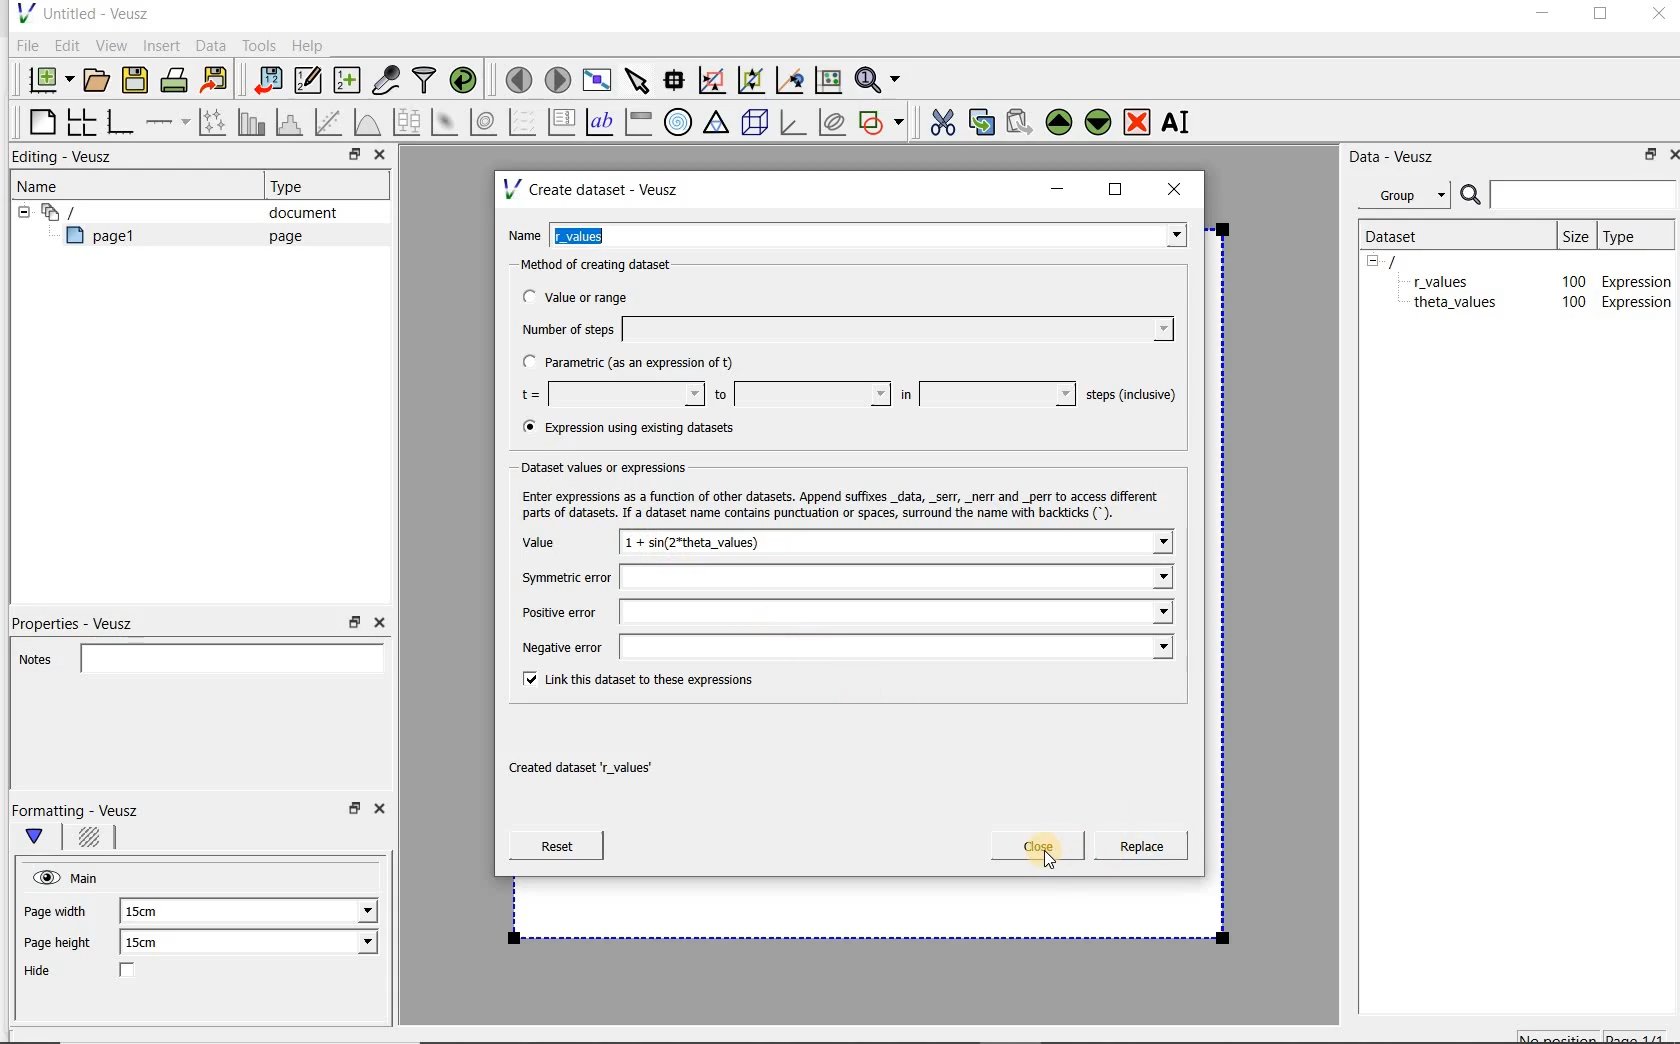 This screenshot has height=1044, width=1680. I want to click on Create dataset - Veusz, so click(594, 189).